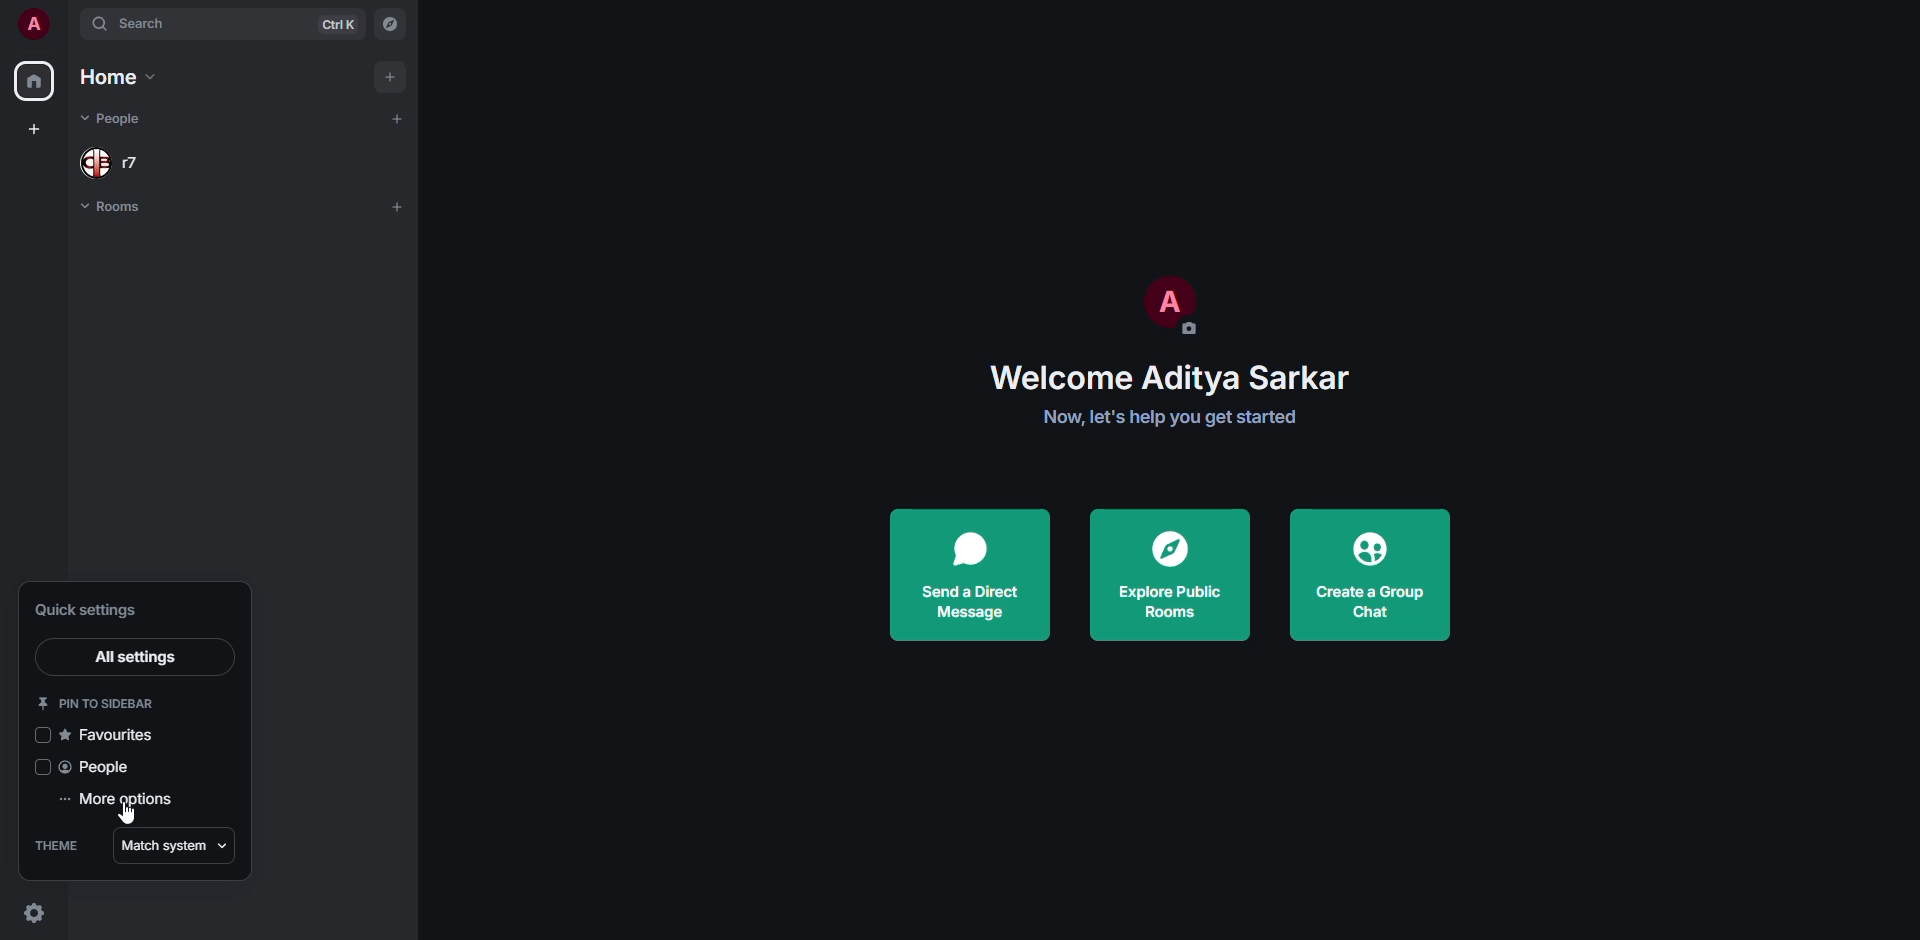  Describe the element at coordinates (151, 24) in the screenshot. I see `search` at that location.